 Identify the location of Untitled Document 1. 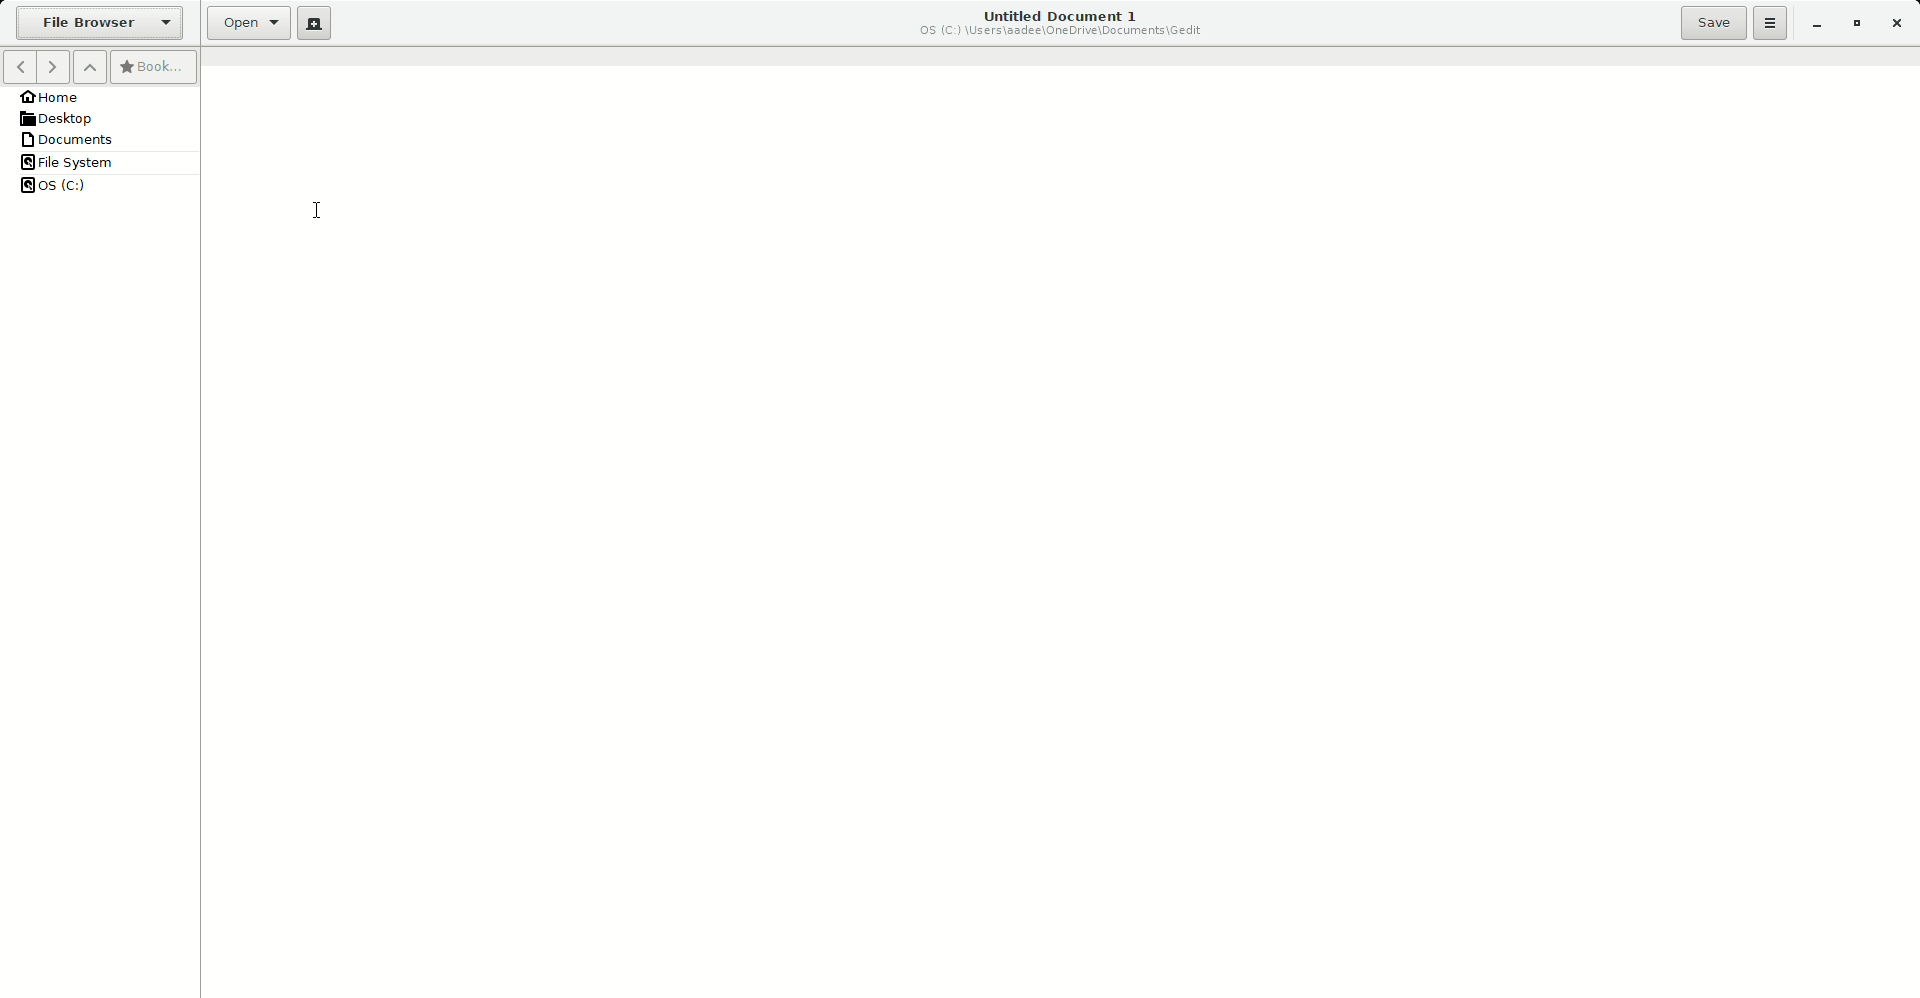
(1060, 22).